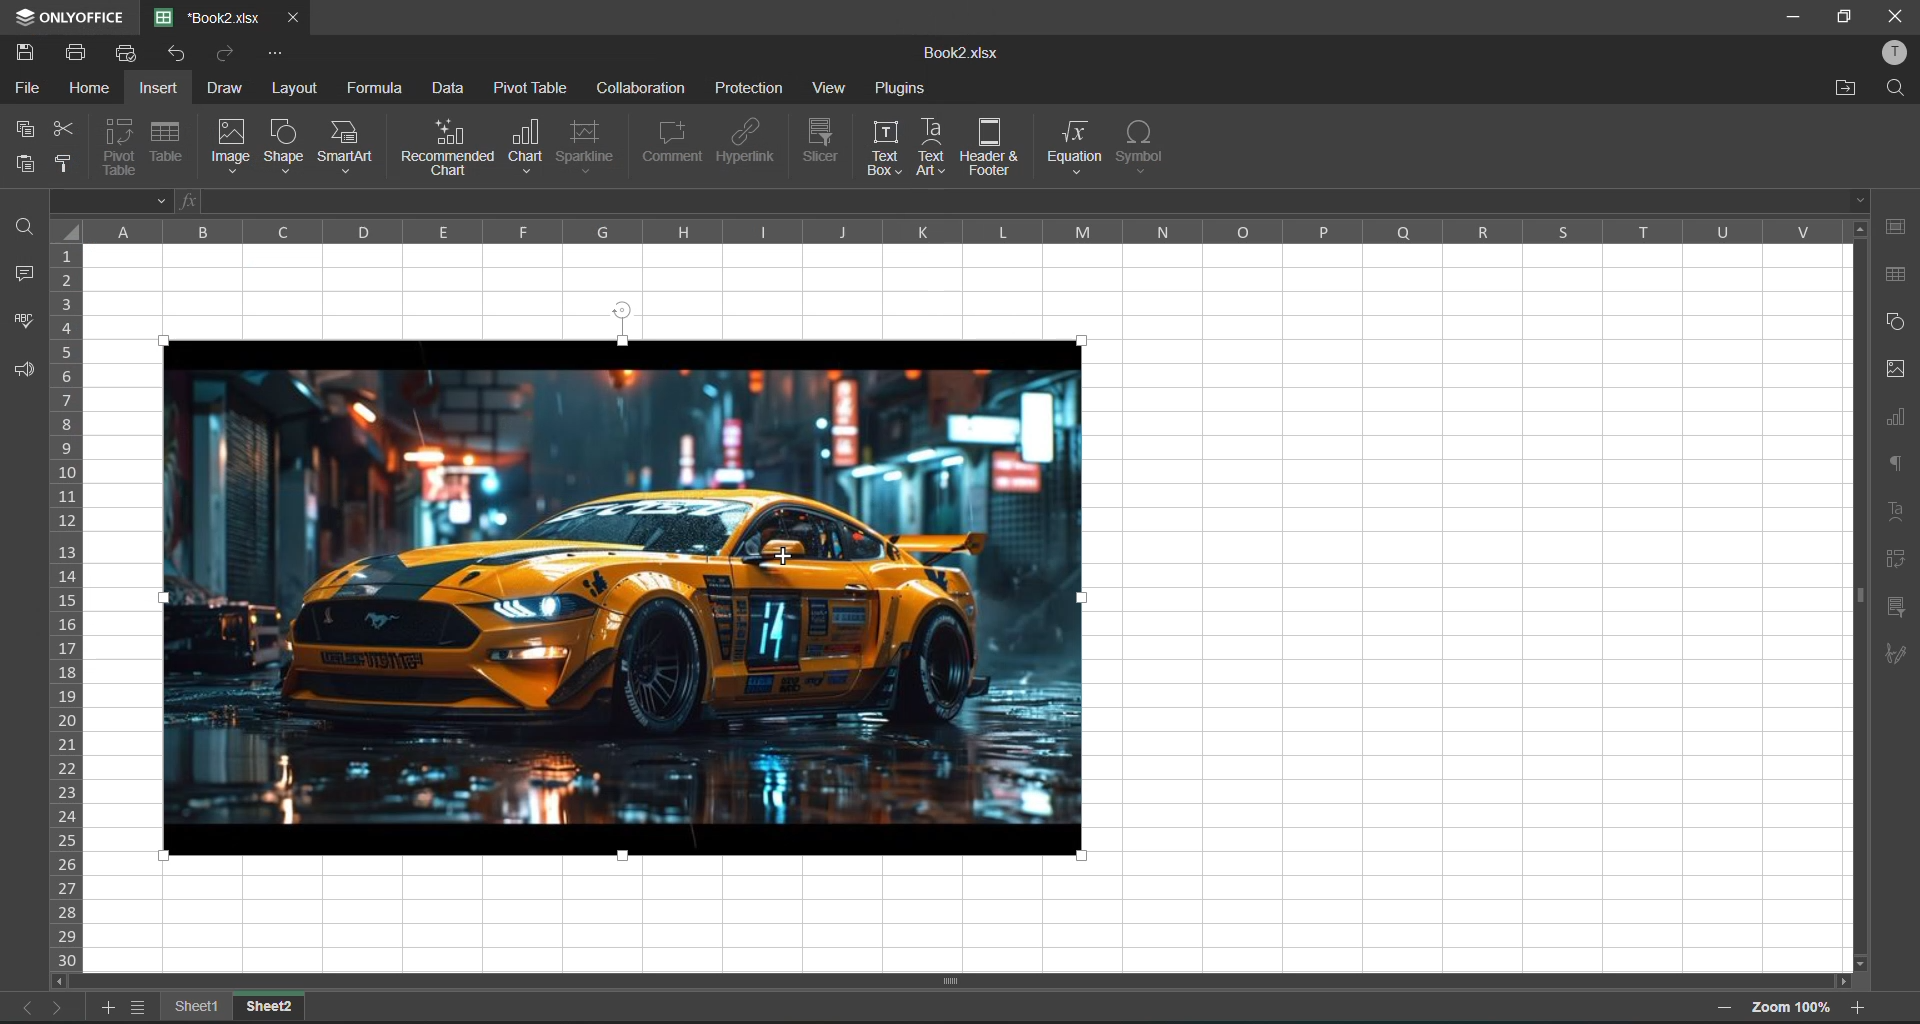  I want to click on close tab, so click(294, 19).